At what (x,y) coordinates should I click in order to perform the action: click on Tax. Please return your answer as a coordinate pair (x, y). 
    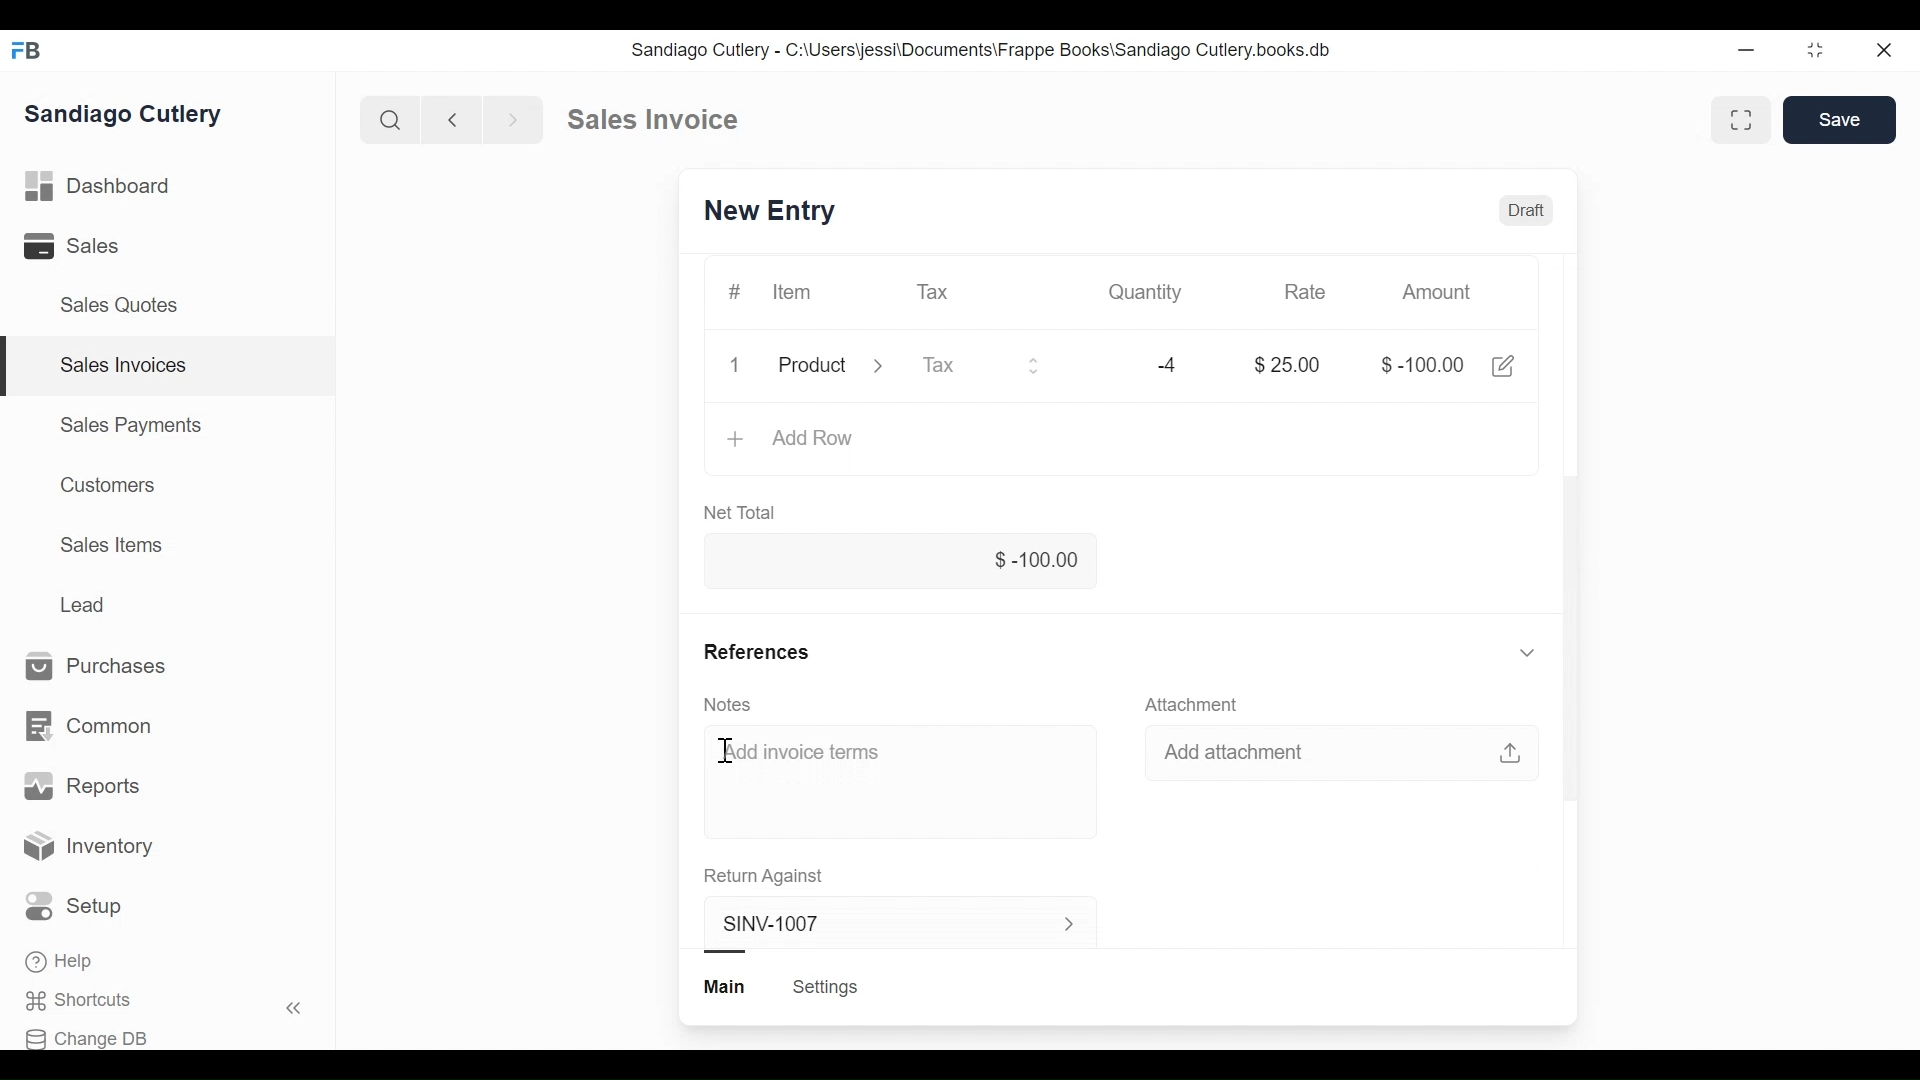
    Looking at the image, I should click on (934, 292).